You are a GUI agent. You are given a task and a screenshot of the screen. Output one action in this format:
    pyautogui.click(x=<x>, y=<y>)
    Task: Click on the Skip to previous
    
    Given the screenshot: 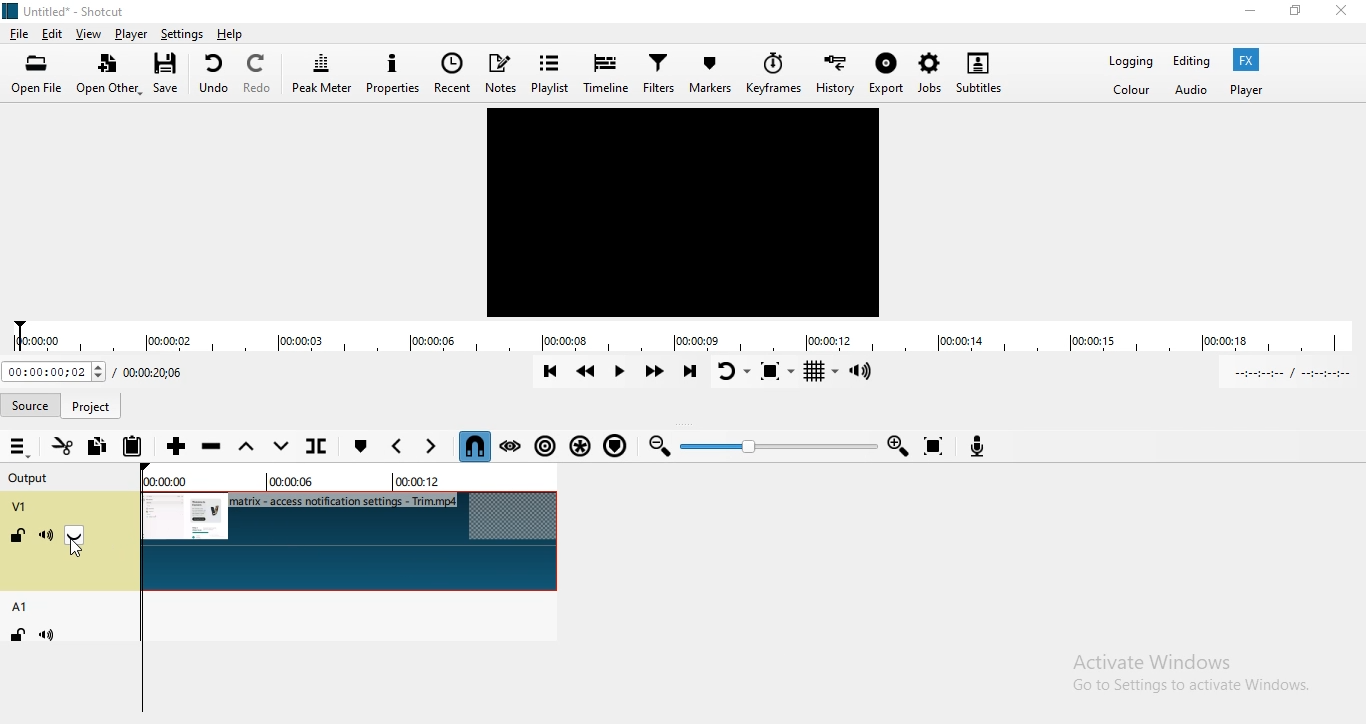 What is the action you would take?
    pyautogui.click(x=550, y=371)
    